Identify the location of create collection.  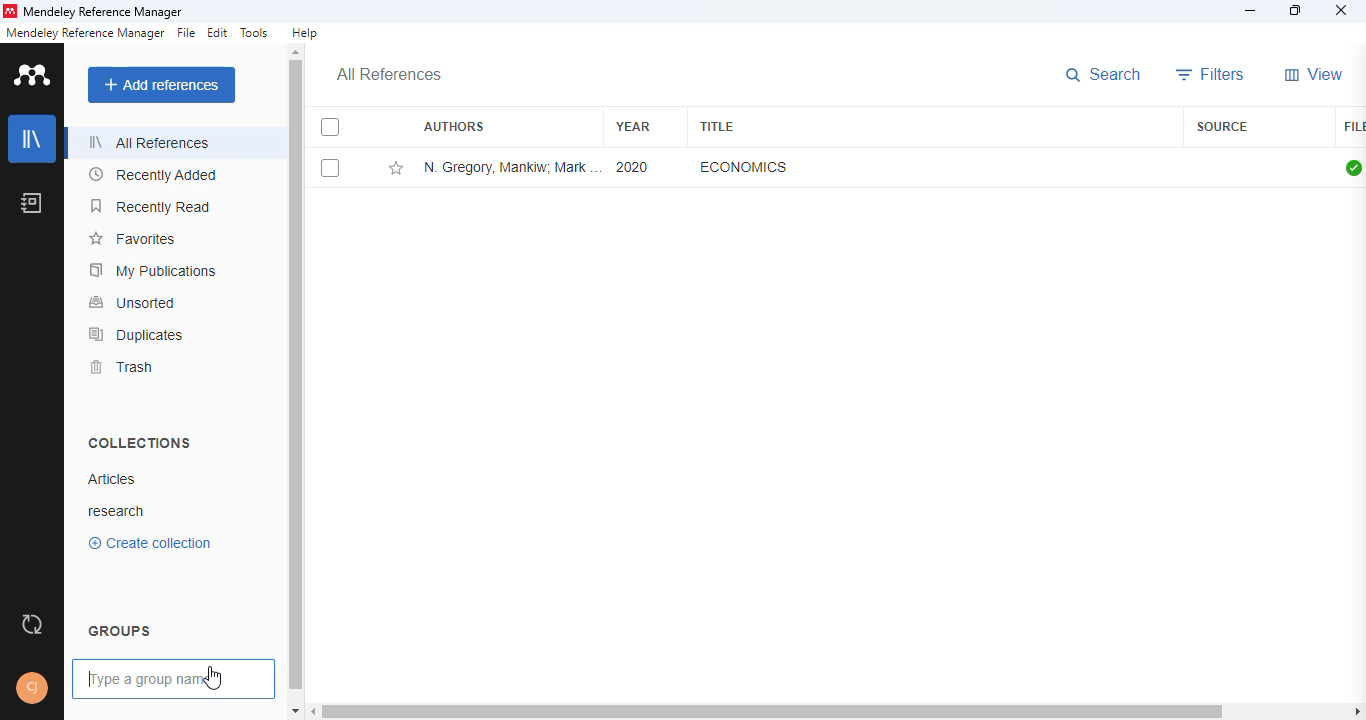
(151, 543).